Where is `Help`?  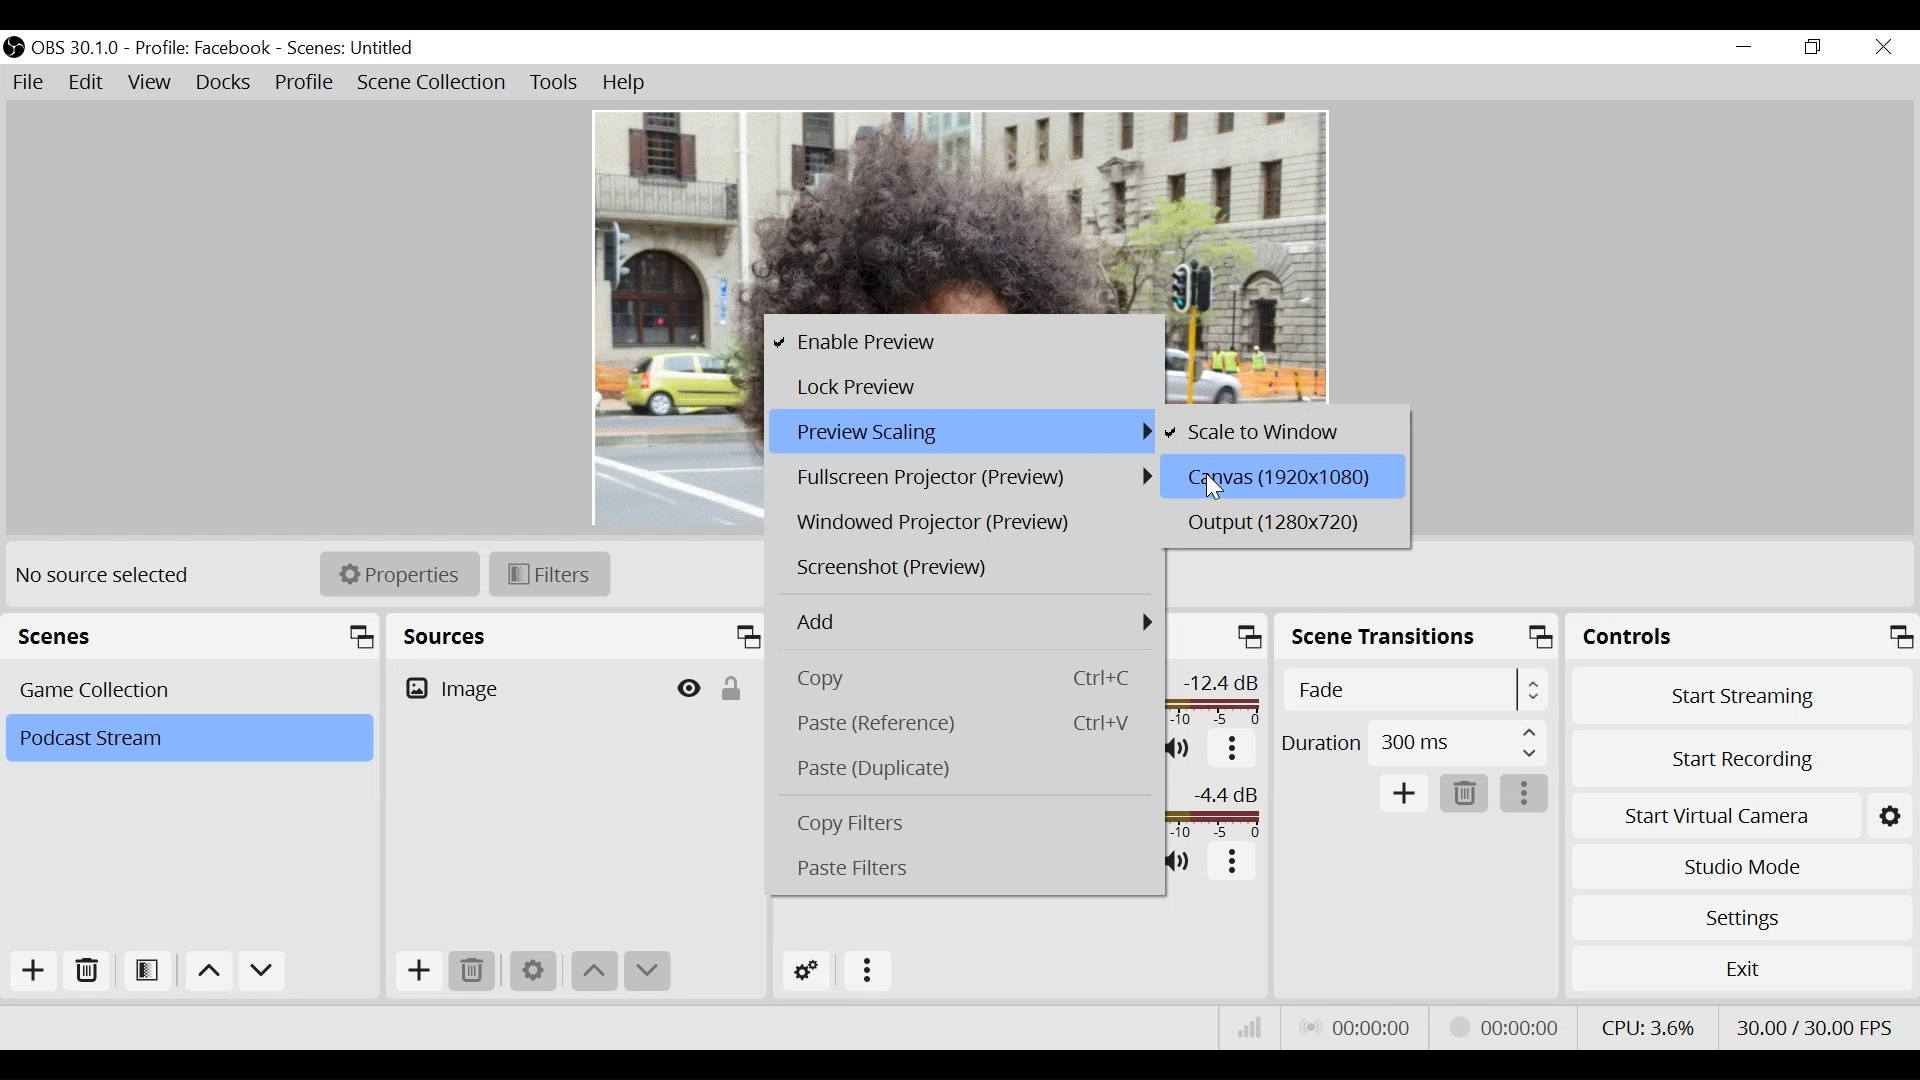
Help is located at coordinates (626, 85).